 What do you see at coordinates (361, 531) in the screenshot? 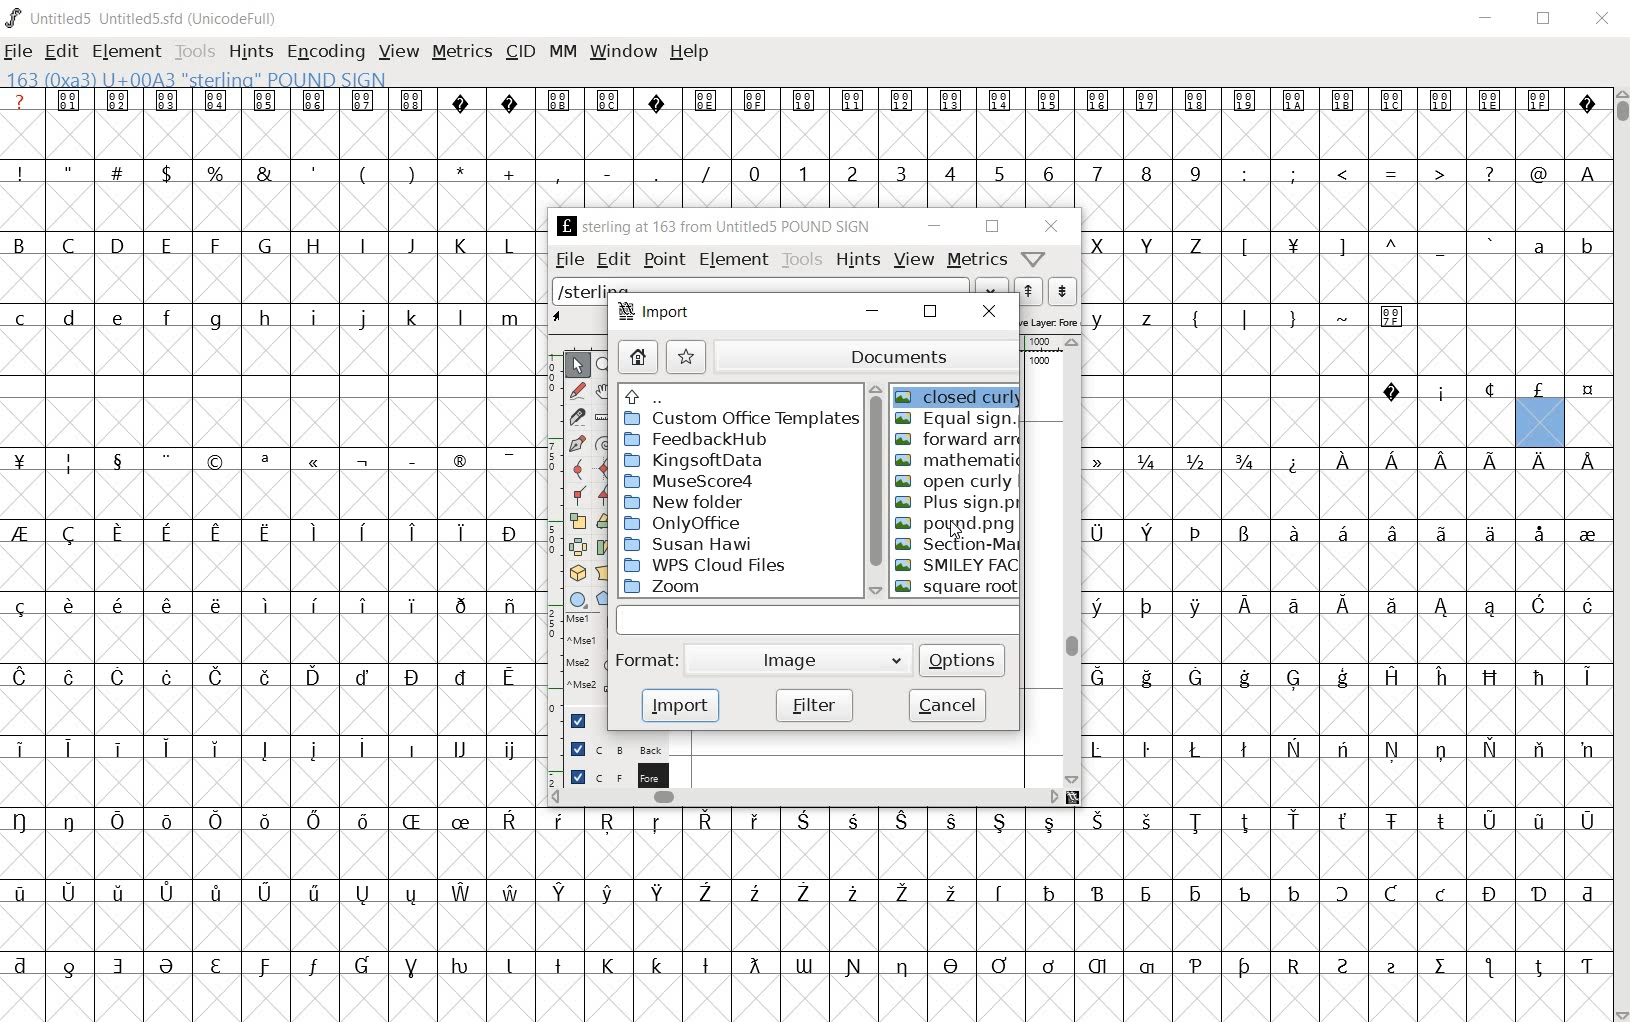
I see `Symbol` at bounding box center [361, 531].